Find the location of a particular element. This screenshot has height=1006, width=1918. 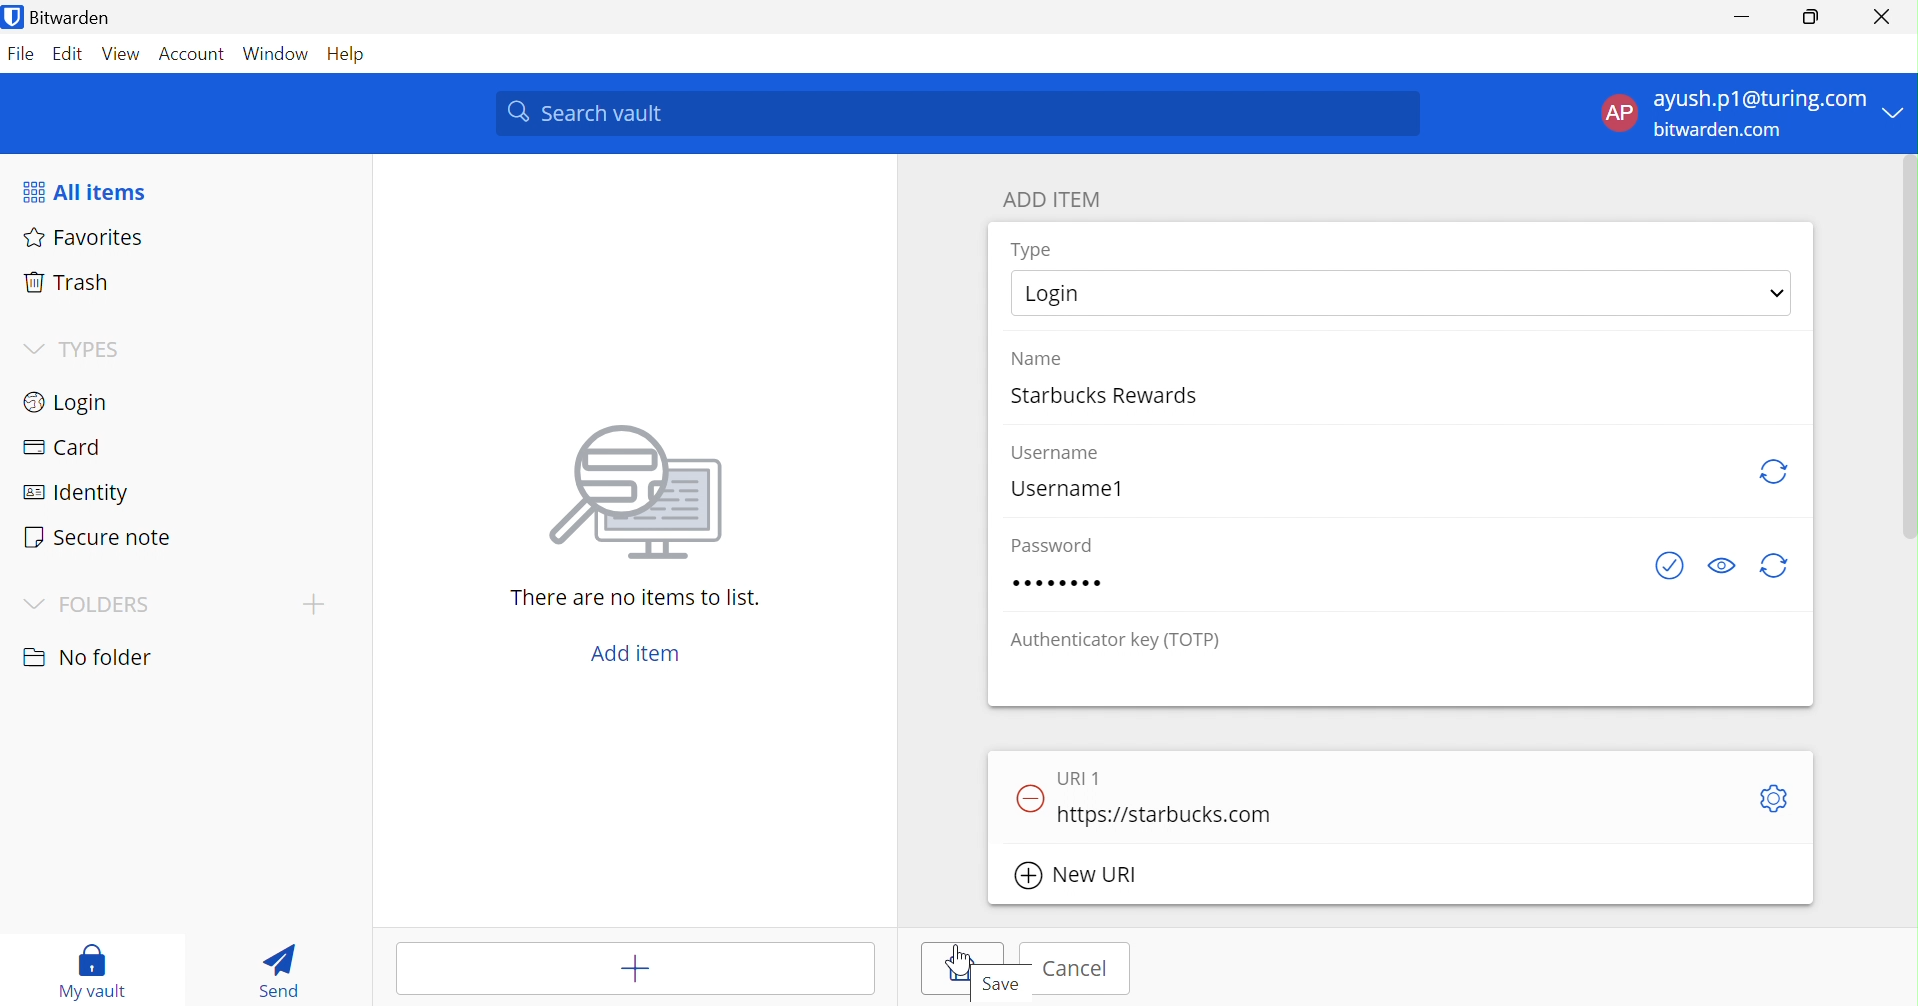

Authenticator key (TOTP) is located at coordinates (1114, 641).